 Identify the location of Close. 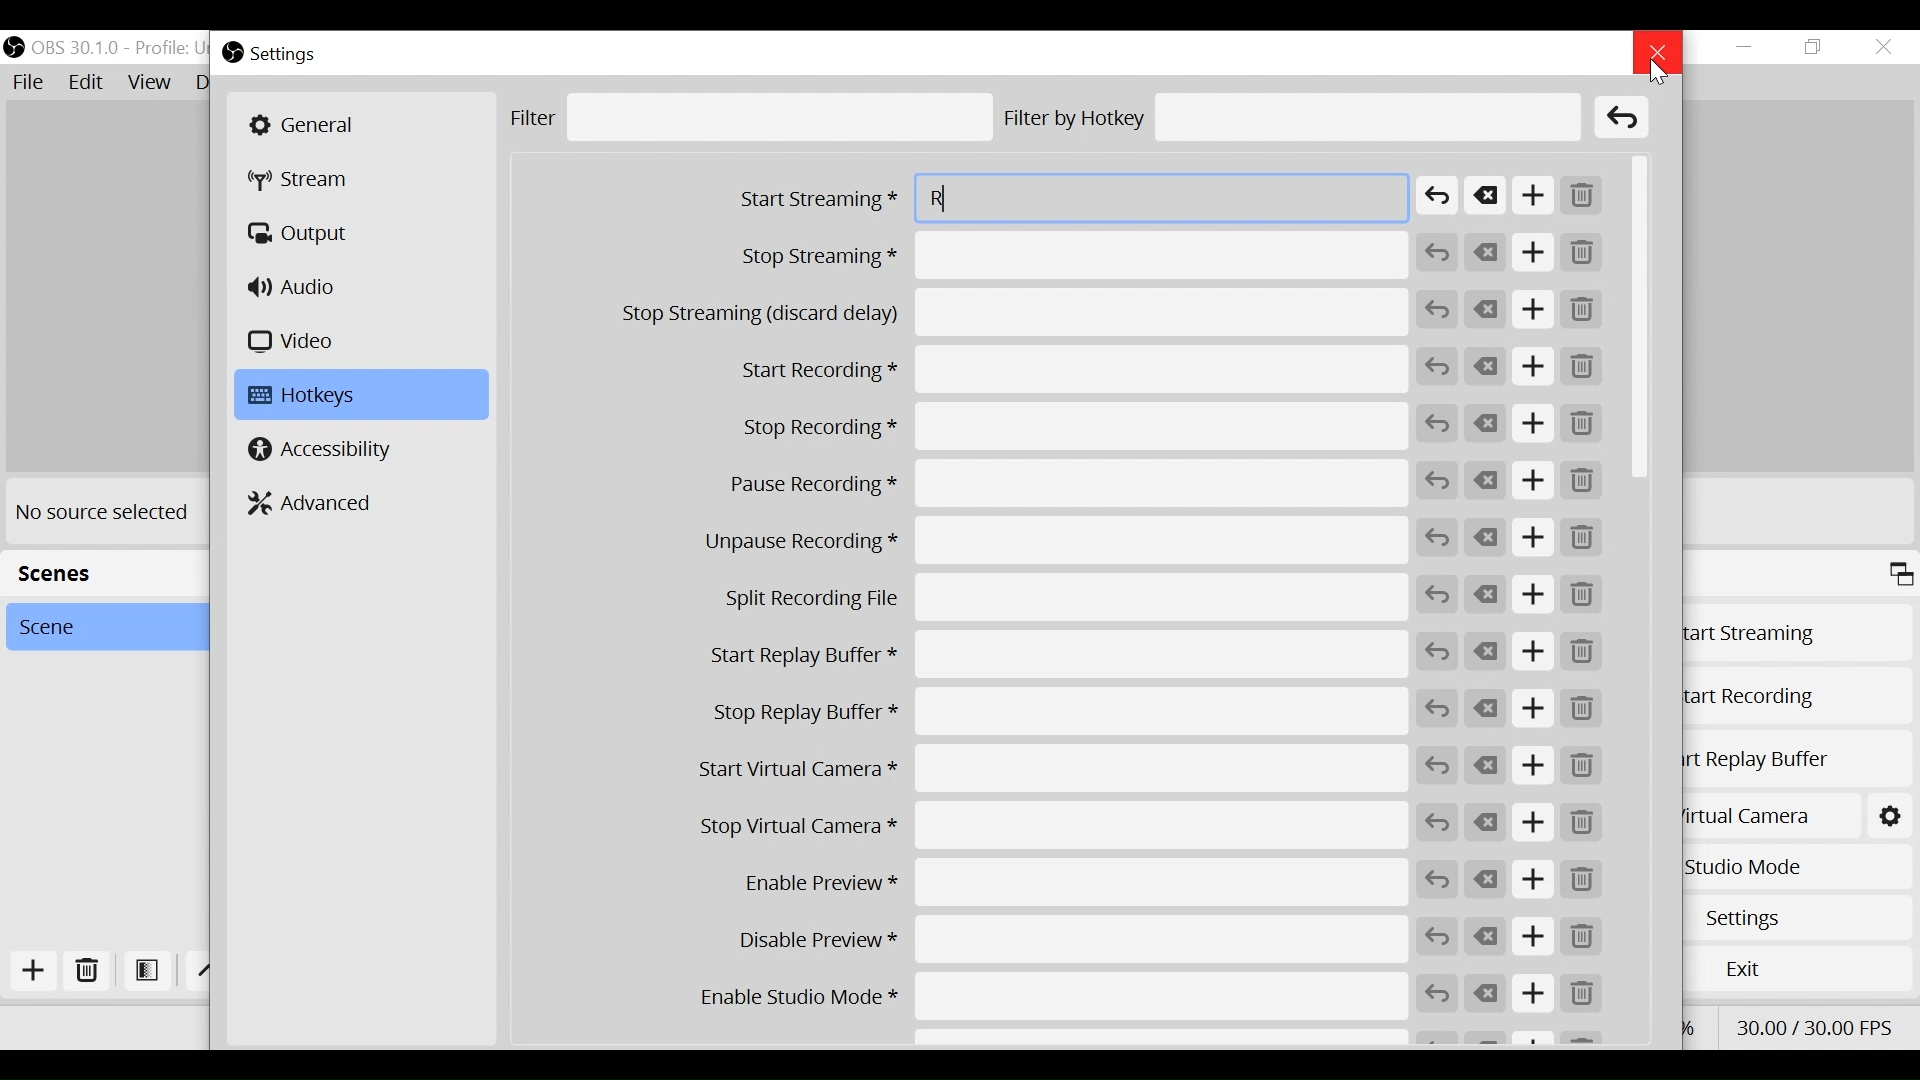
(1882, 47).